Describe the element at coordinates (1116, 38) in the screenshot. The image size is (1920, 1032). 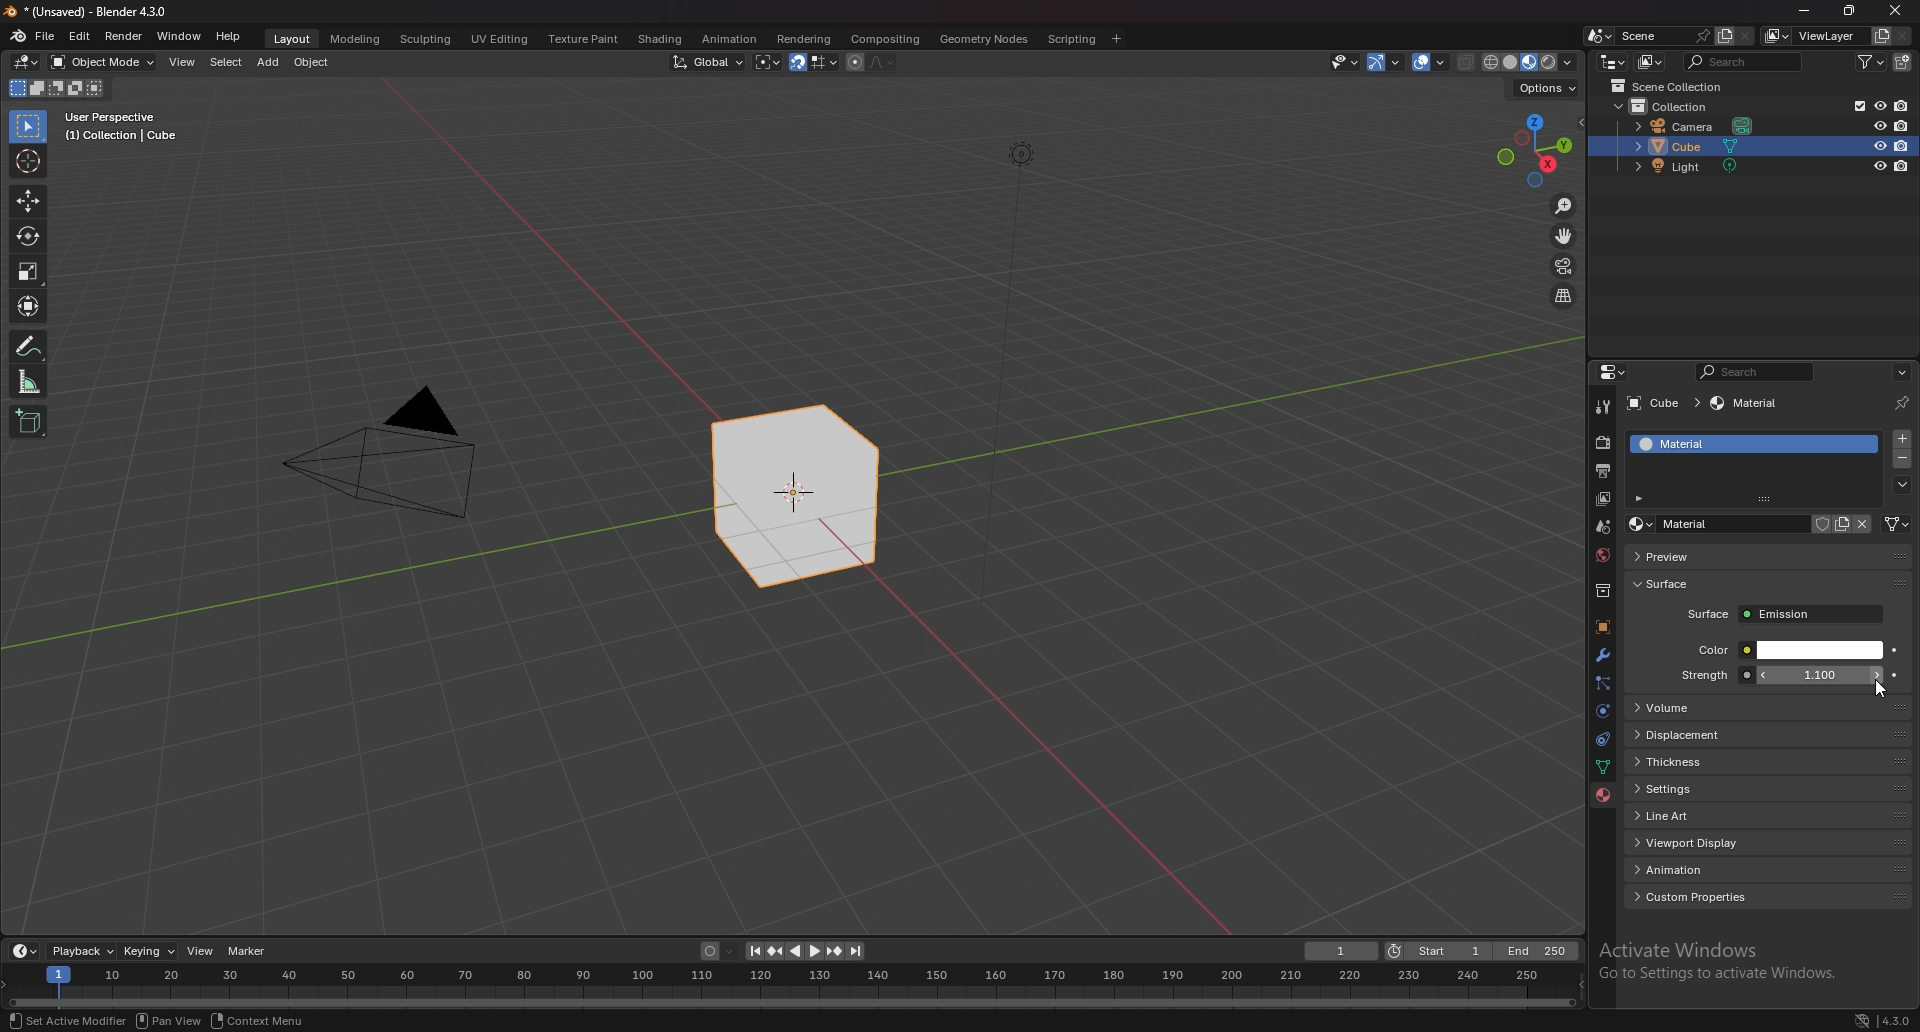
I see `add workspace` at that location.